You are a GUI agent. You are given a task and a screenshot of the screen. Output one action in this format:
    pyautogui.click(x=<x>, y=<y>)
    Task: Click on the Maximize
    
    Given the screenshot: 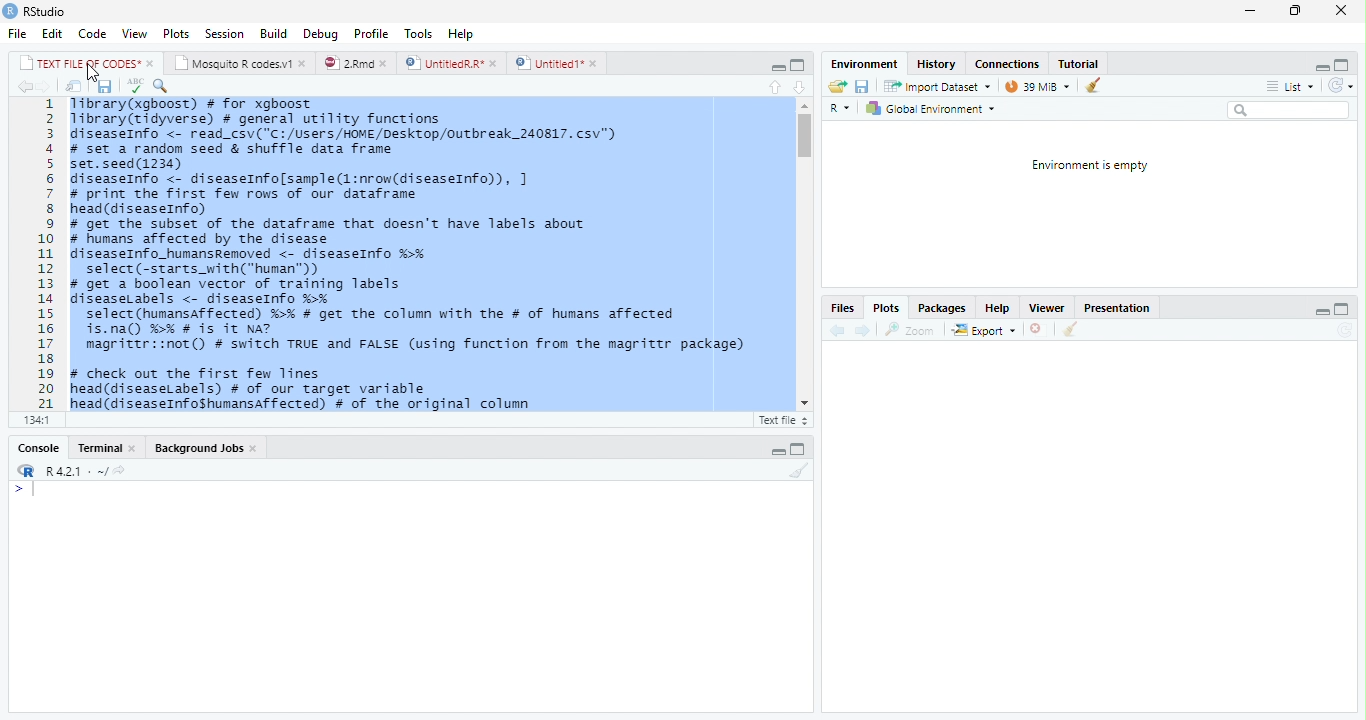 What is the action you would take?
    pyautogui.click(x=1341, y=307)
    